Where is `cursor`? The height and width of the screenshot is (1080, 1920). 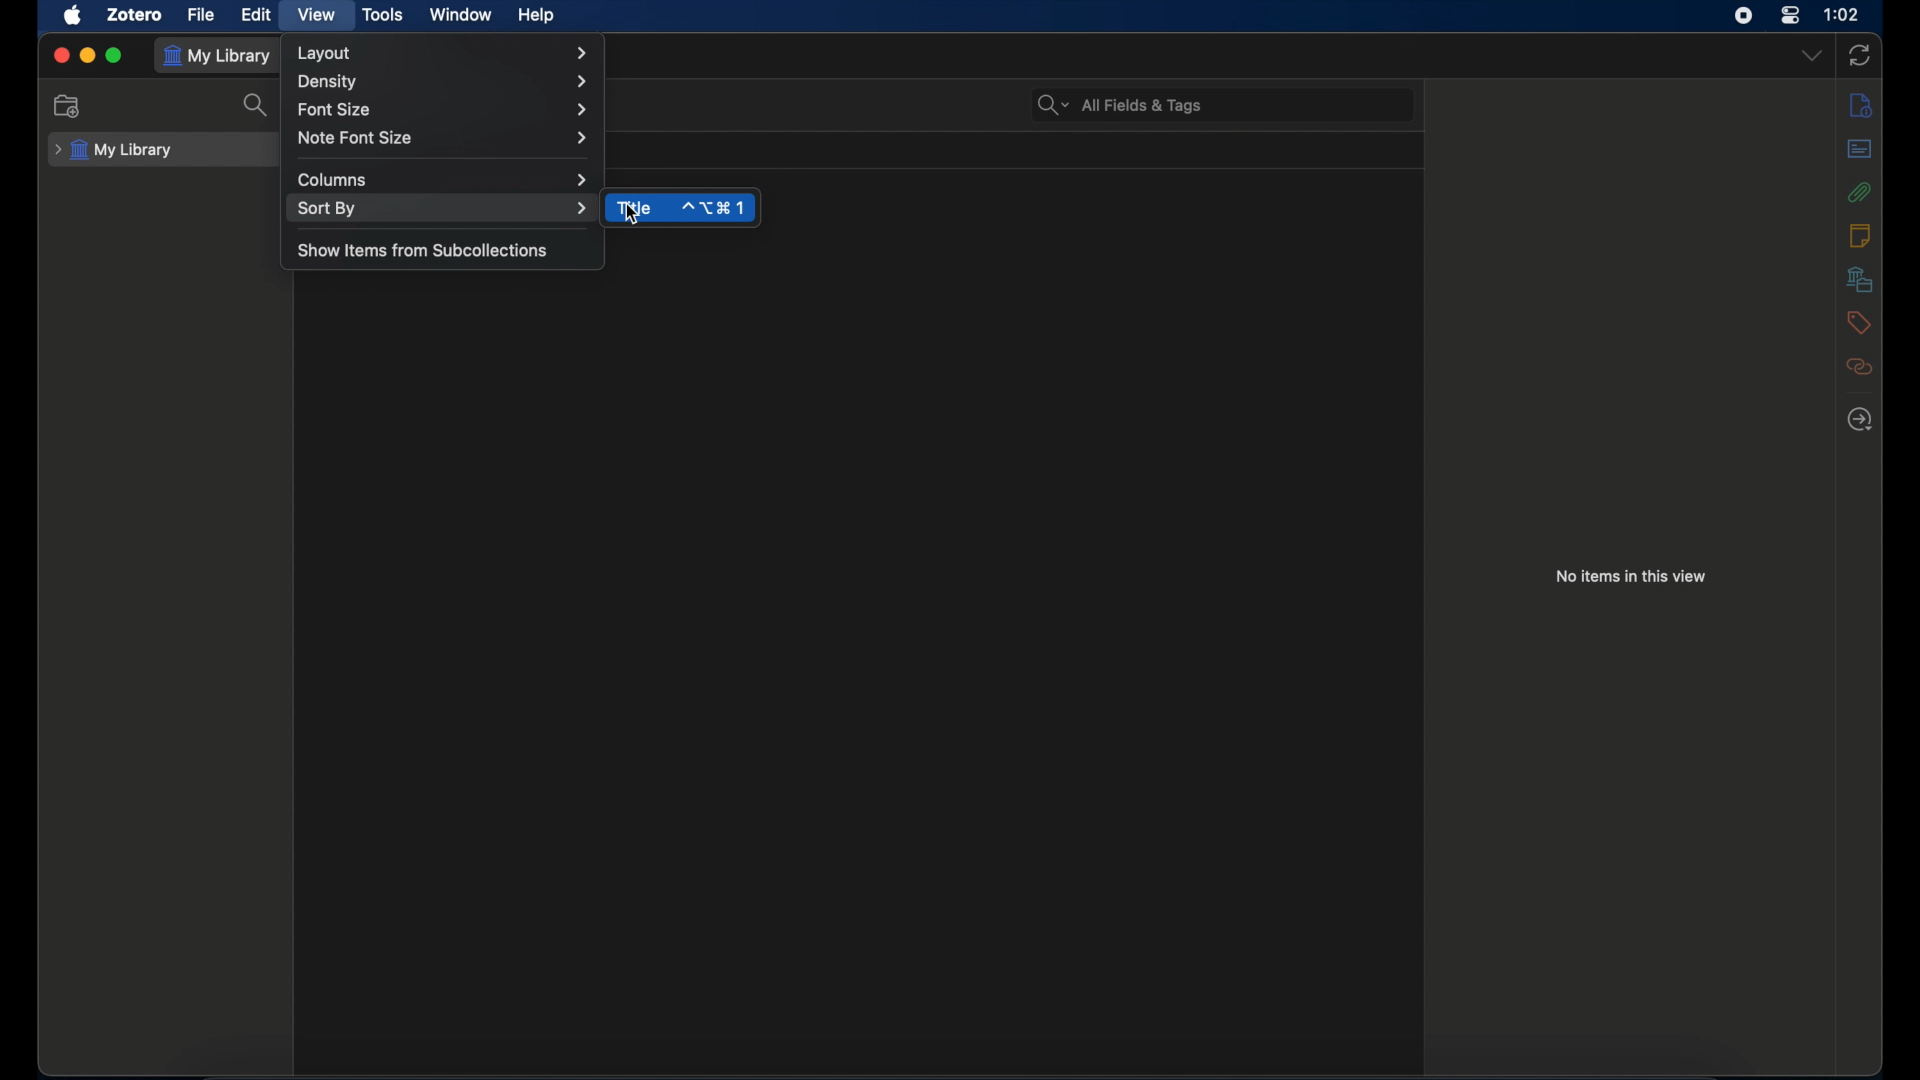
cursor is located at coordinates (632, 215).